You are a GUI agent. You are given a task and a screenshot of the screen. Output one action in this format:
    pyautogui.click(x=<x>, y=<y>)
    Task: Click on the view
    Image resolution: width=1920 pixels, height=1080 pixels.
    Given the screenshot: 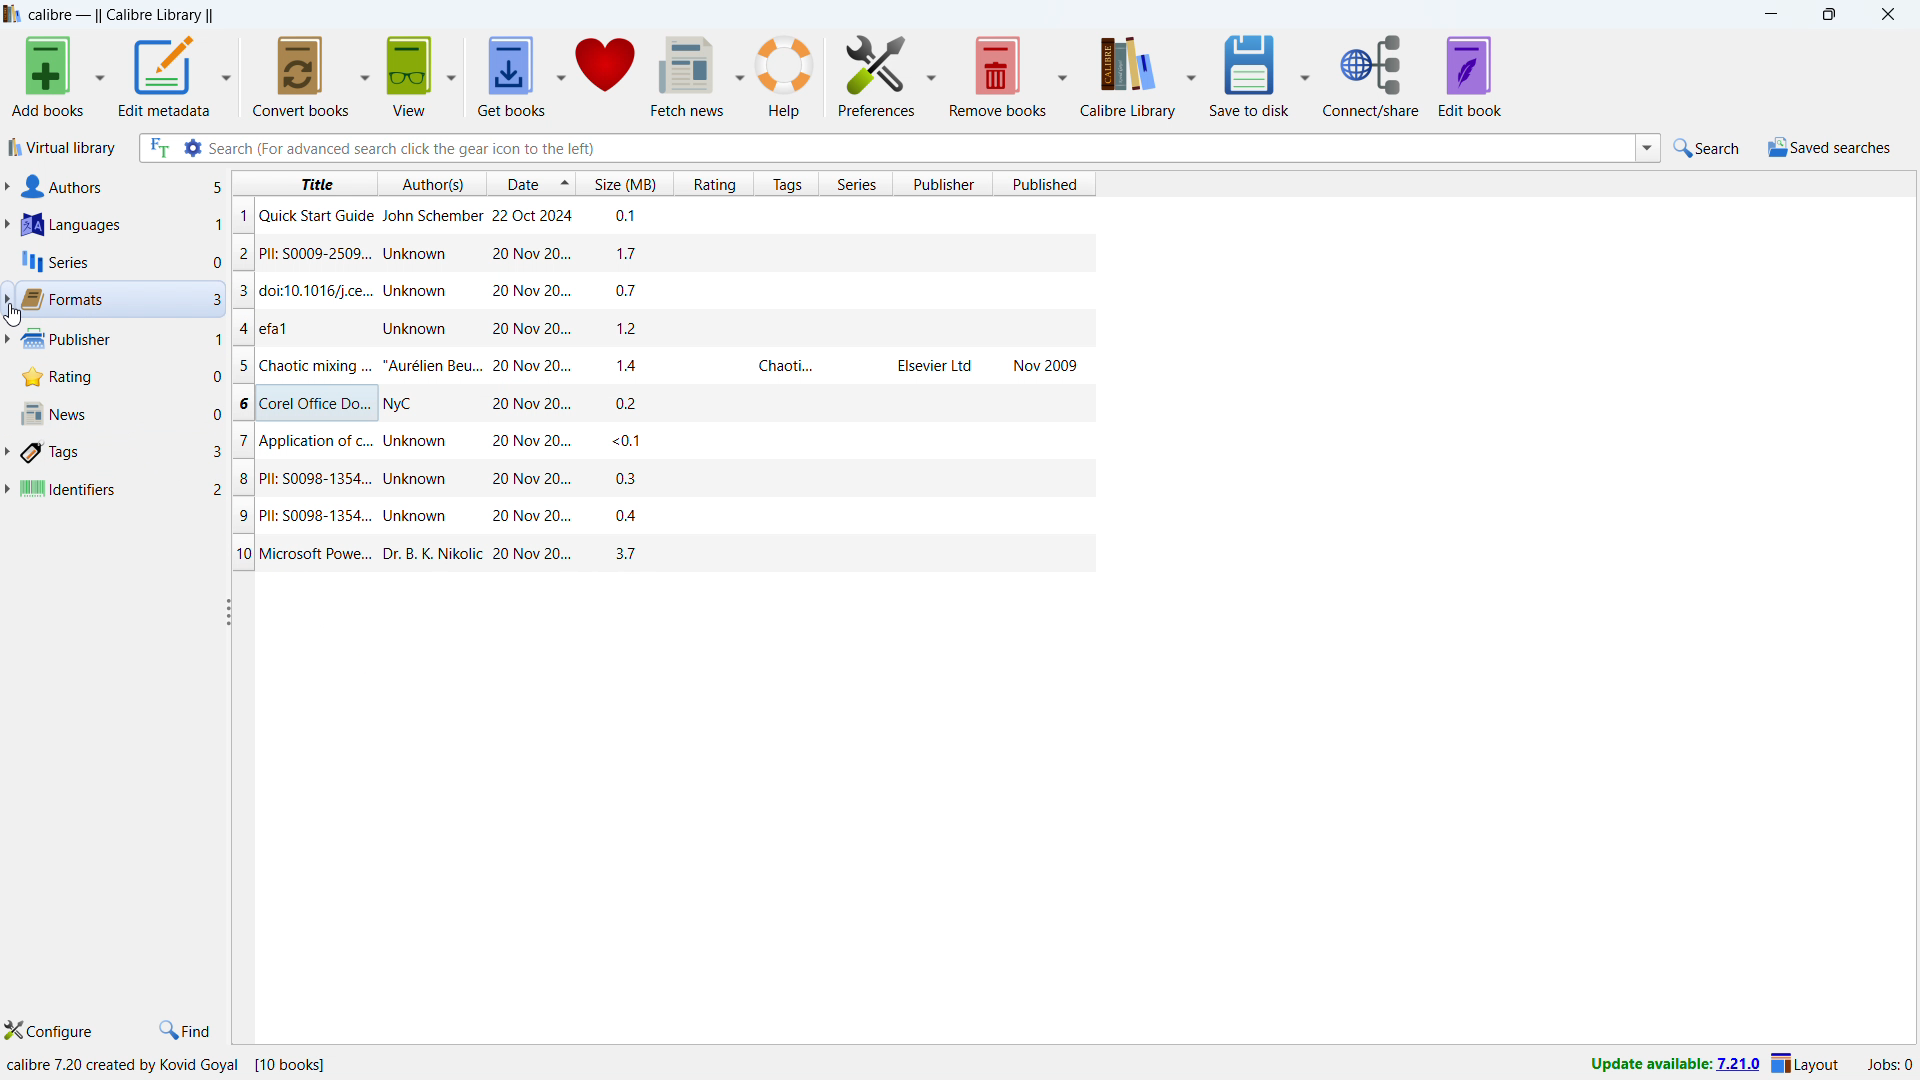 What is the action you would take?
    pyautogui.click(x=411, y=76)
    